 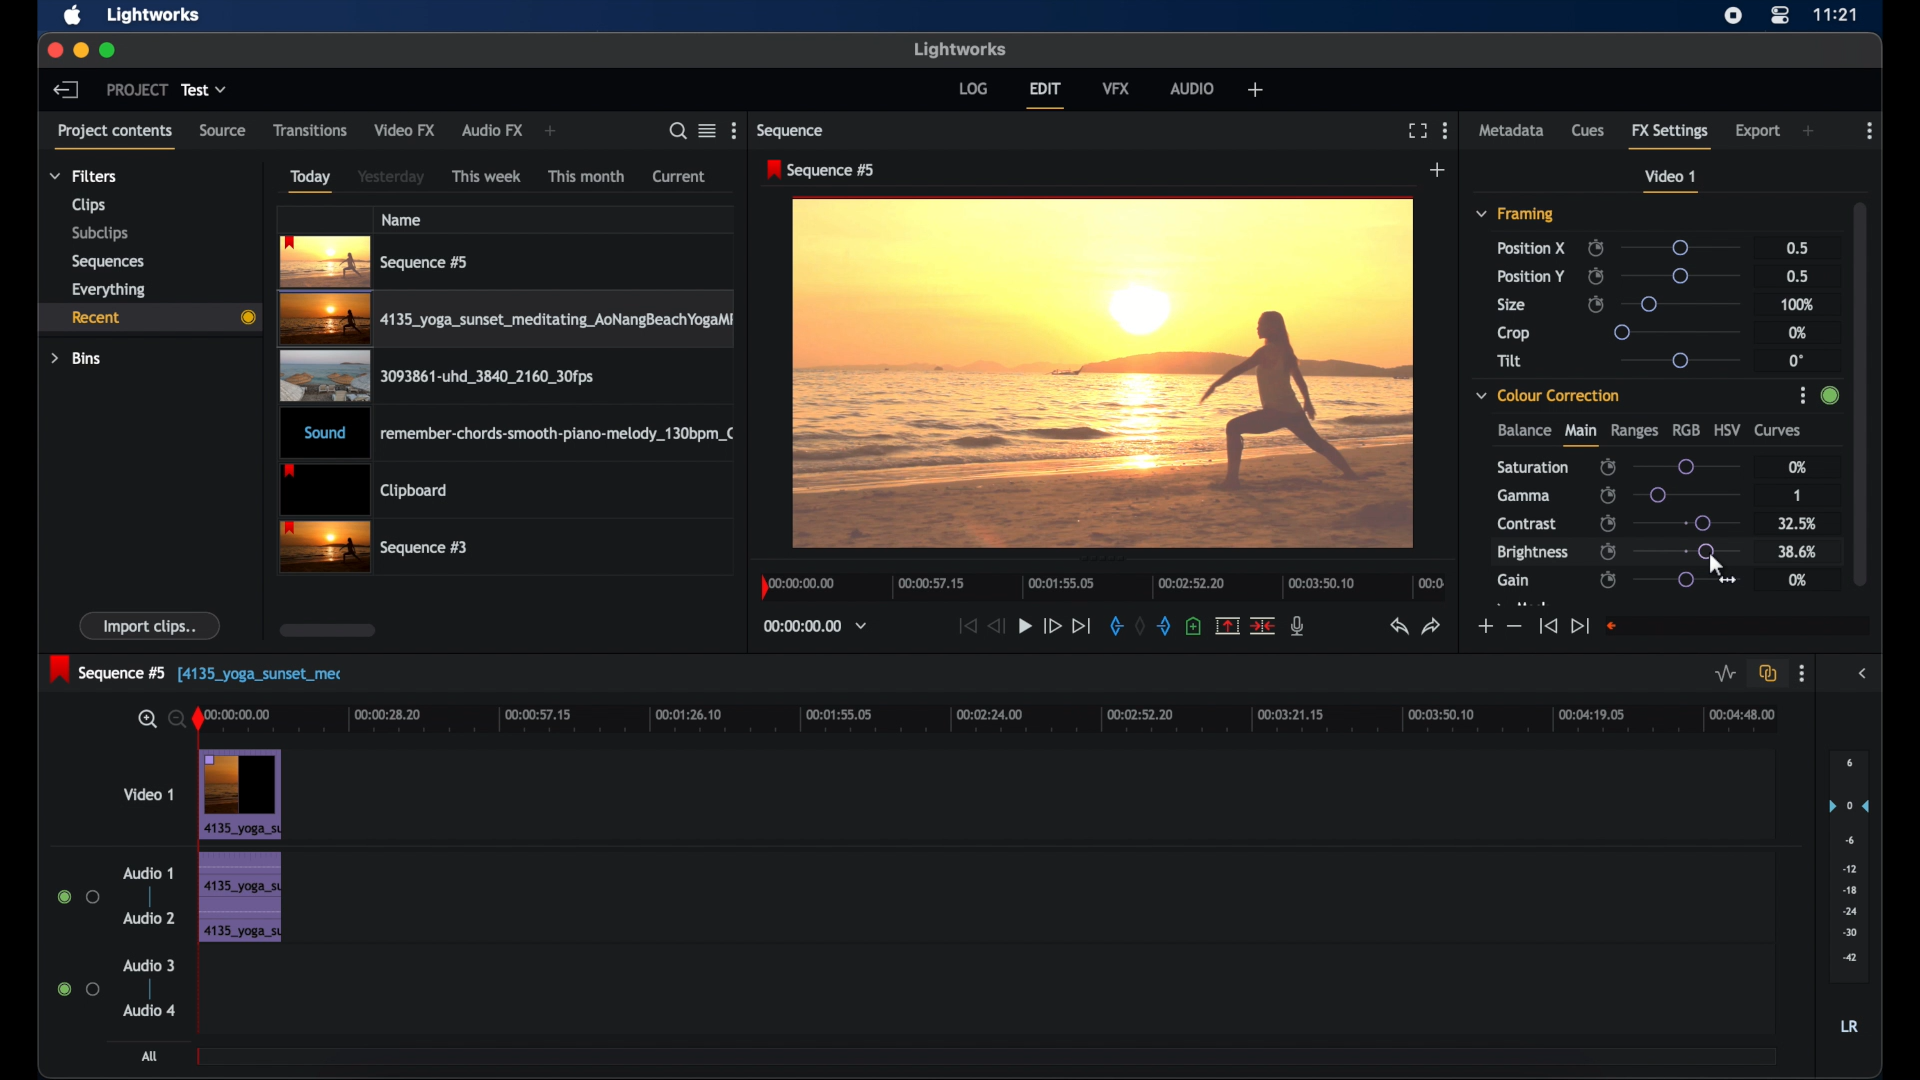 I want to click on current, so click(x=679, y=176).